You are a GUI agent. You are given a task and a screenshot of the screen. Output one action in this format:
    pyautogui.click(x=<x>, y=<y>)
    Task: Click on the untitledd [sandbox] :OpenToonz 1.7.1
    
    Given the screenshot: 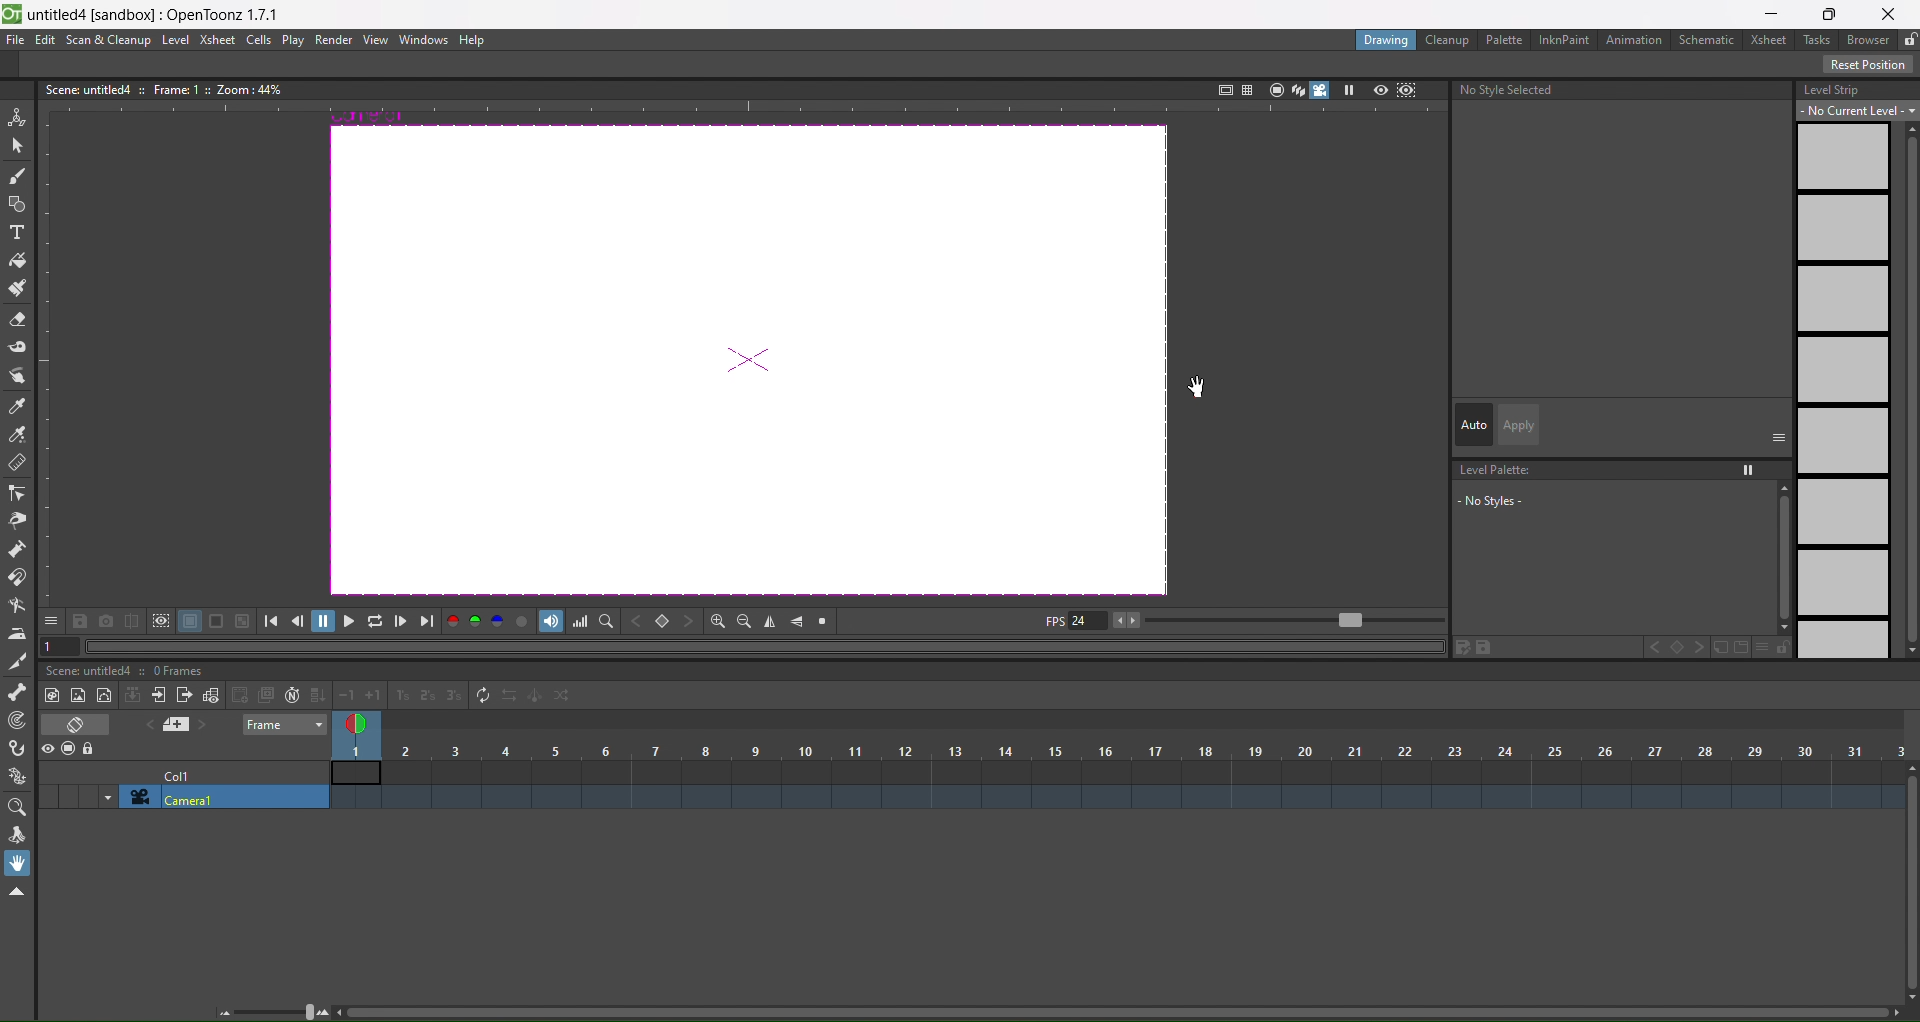 What is the action you would take?
    pyautogui.click(x=157, y=14)
    